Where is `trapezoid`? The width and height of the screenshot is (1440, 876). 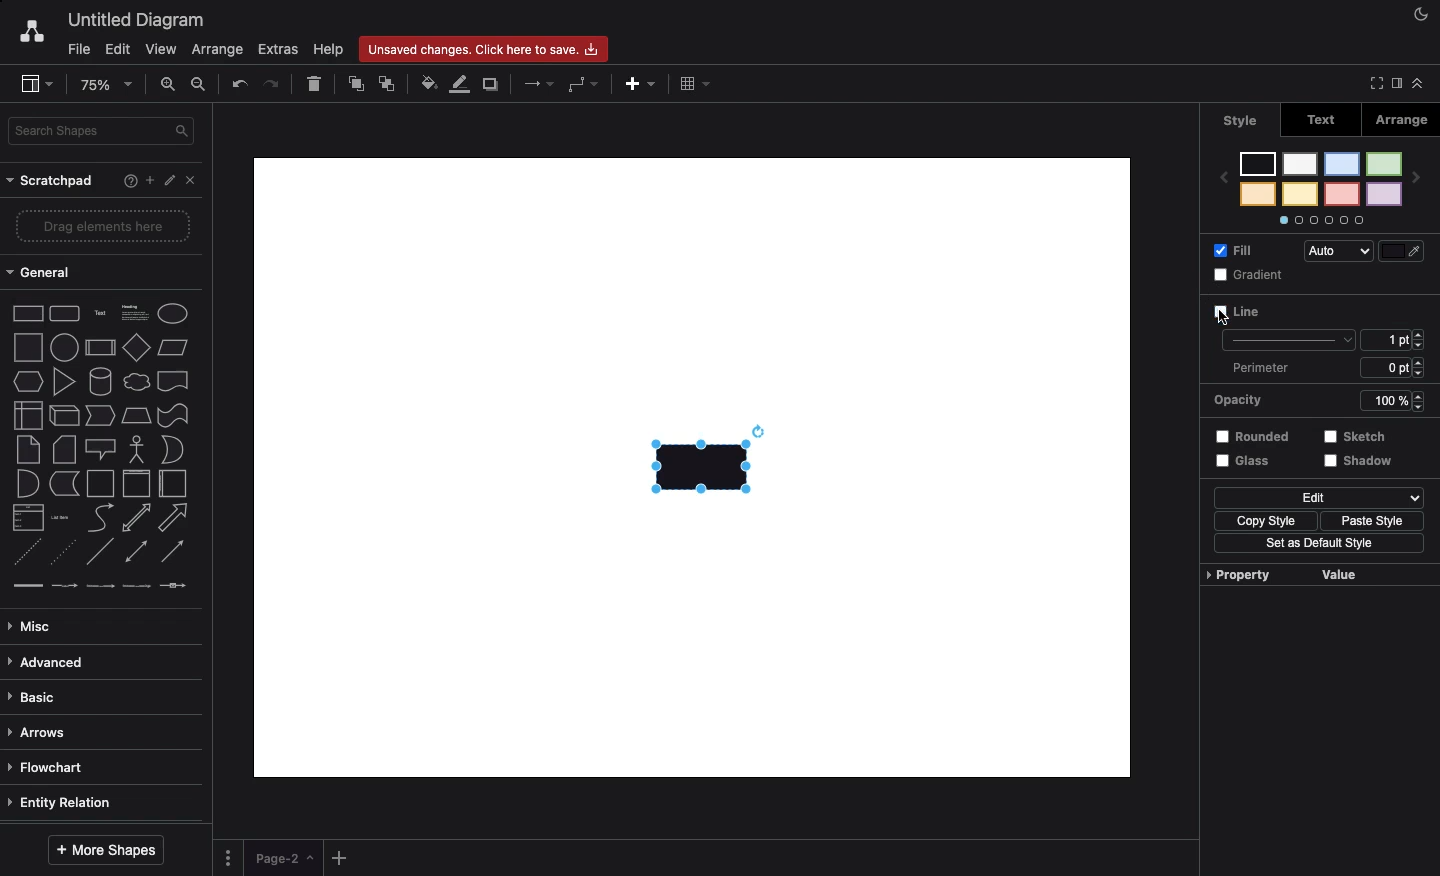
trapezoid is located at coordinates (133, 417).